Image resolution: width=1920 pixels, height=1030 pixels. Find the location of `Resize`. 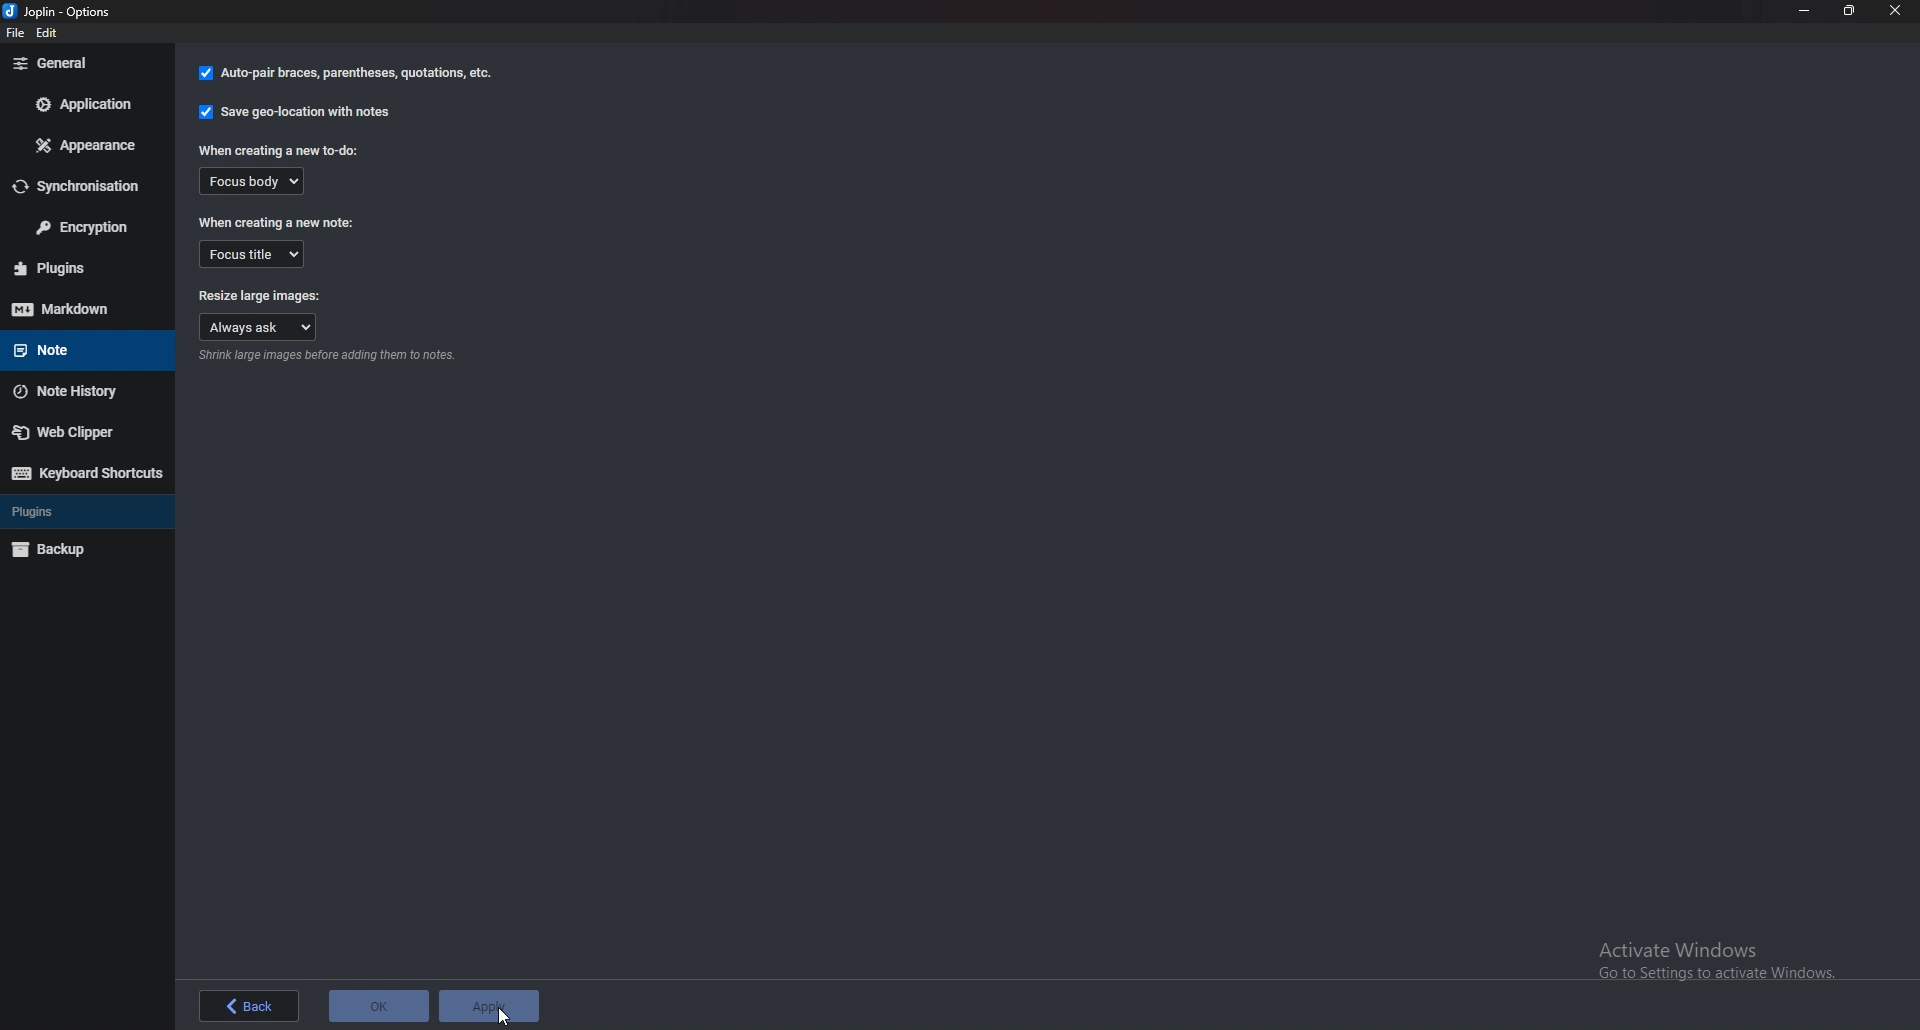

Resize is located at coordinates (1846, 10).